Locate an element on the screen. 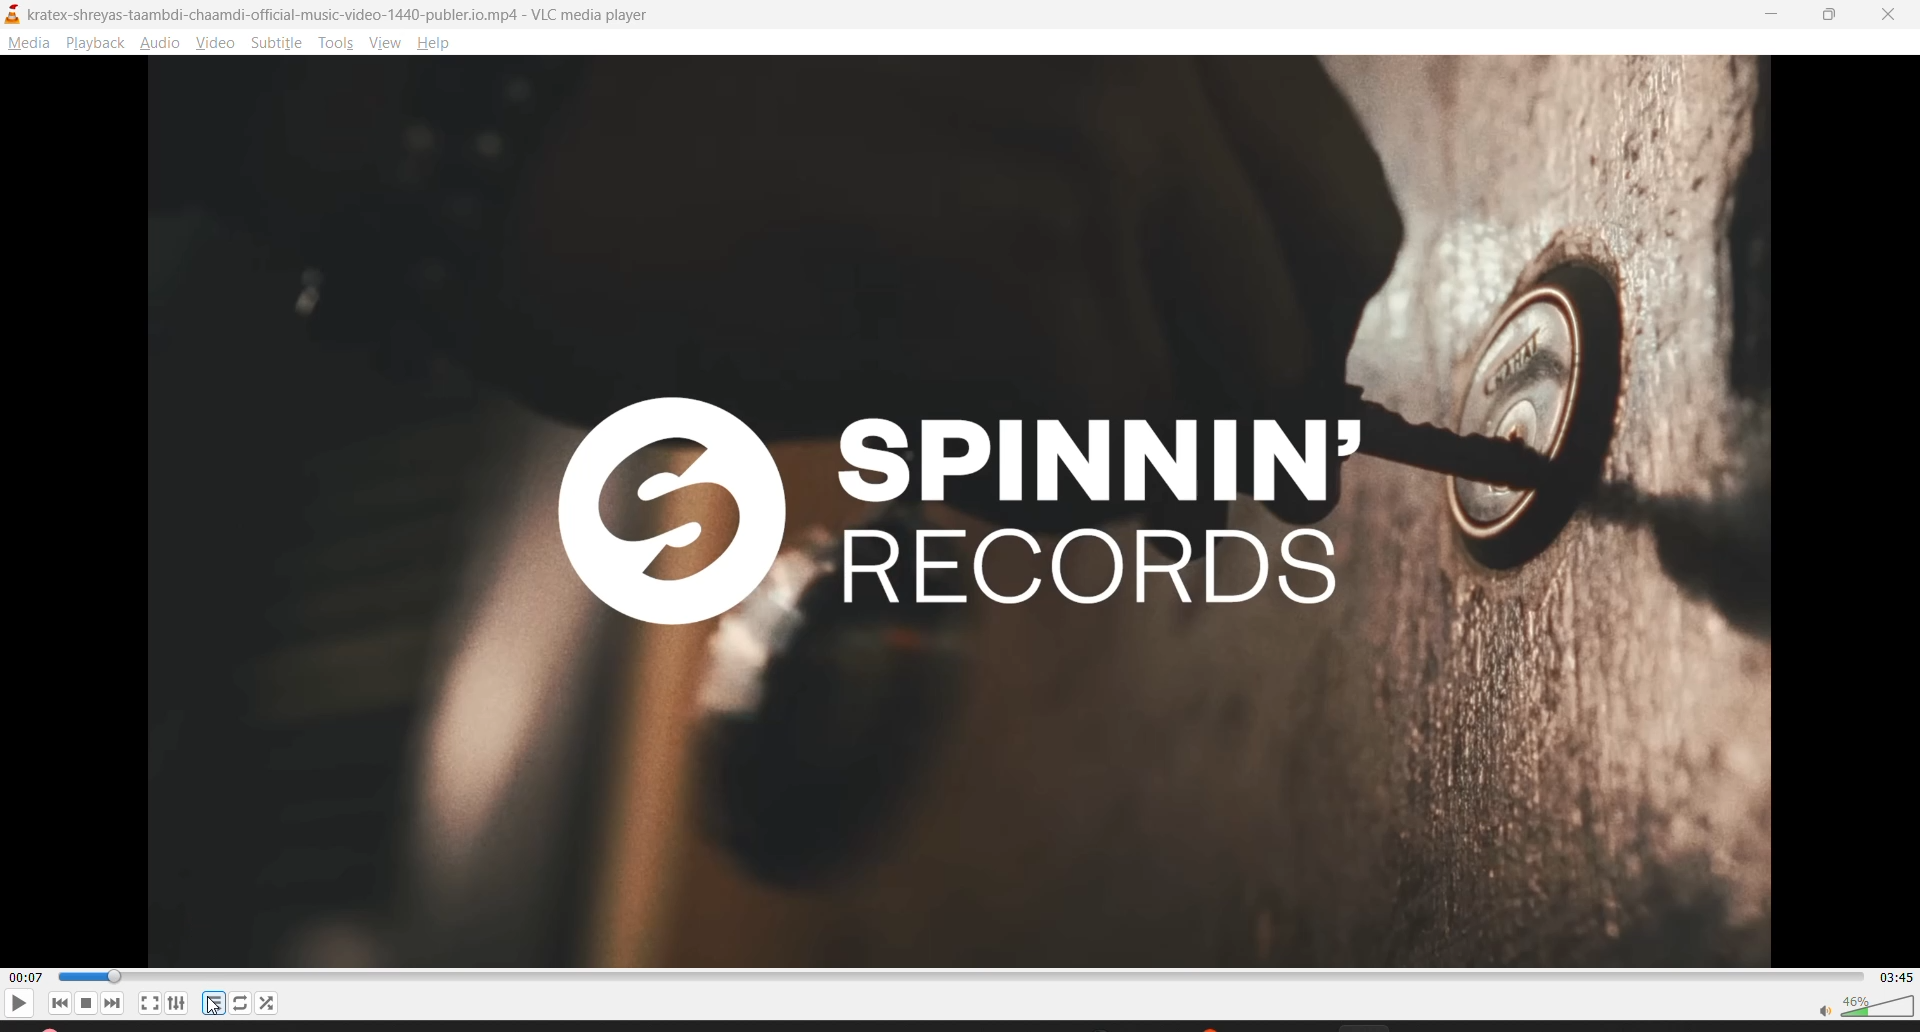 The width and height of the screenshot is (1920, 1032). video is located at coordinates (217, 44).